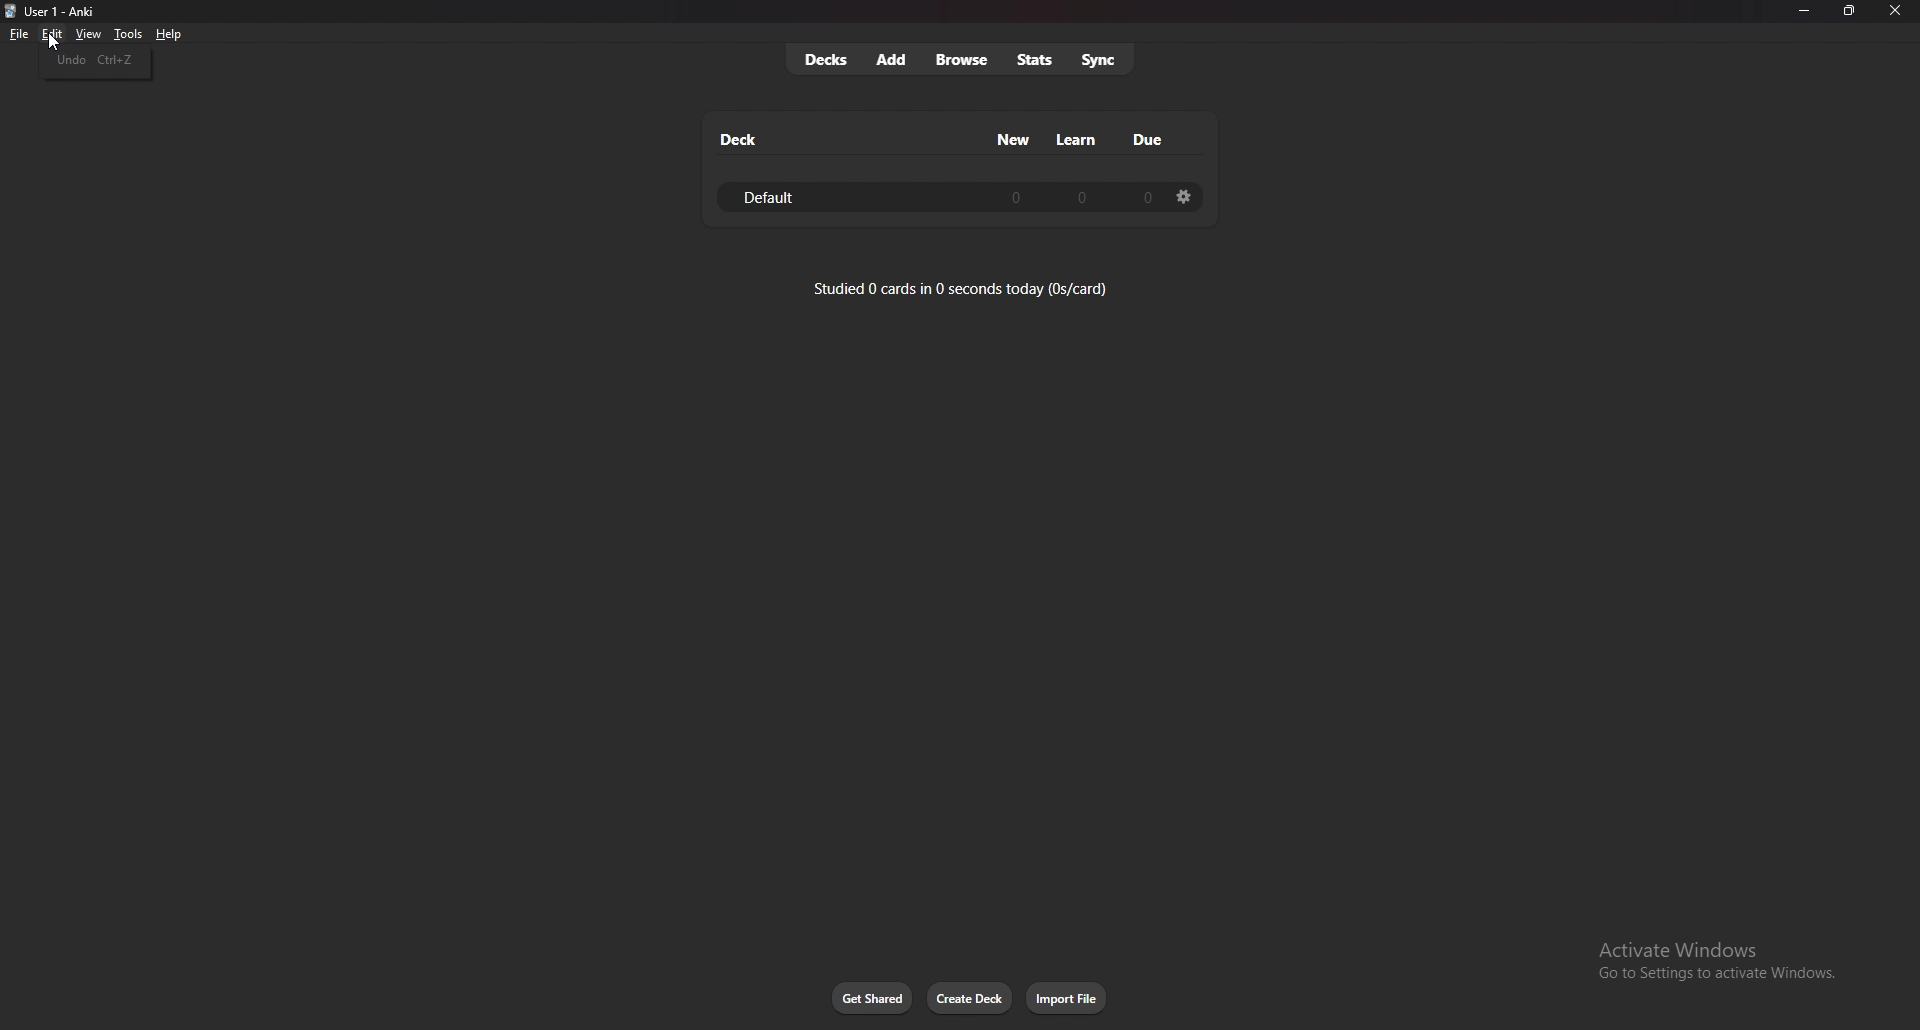 The image size is (1920, 1030). Describe the element at coordinates (795, 197) in the screenshot. I see `default` at that location.